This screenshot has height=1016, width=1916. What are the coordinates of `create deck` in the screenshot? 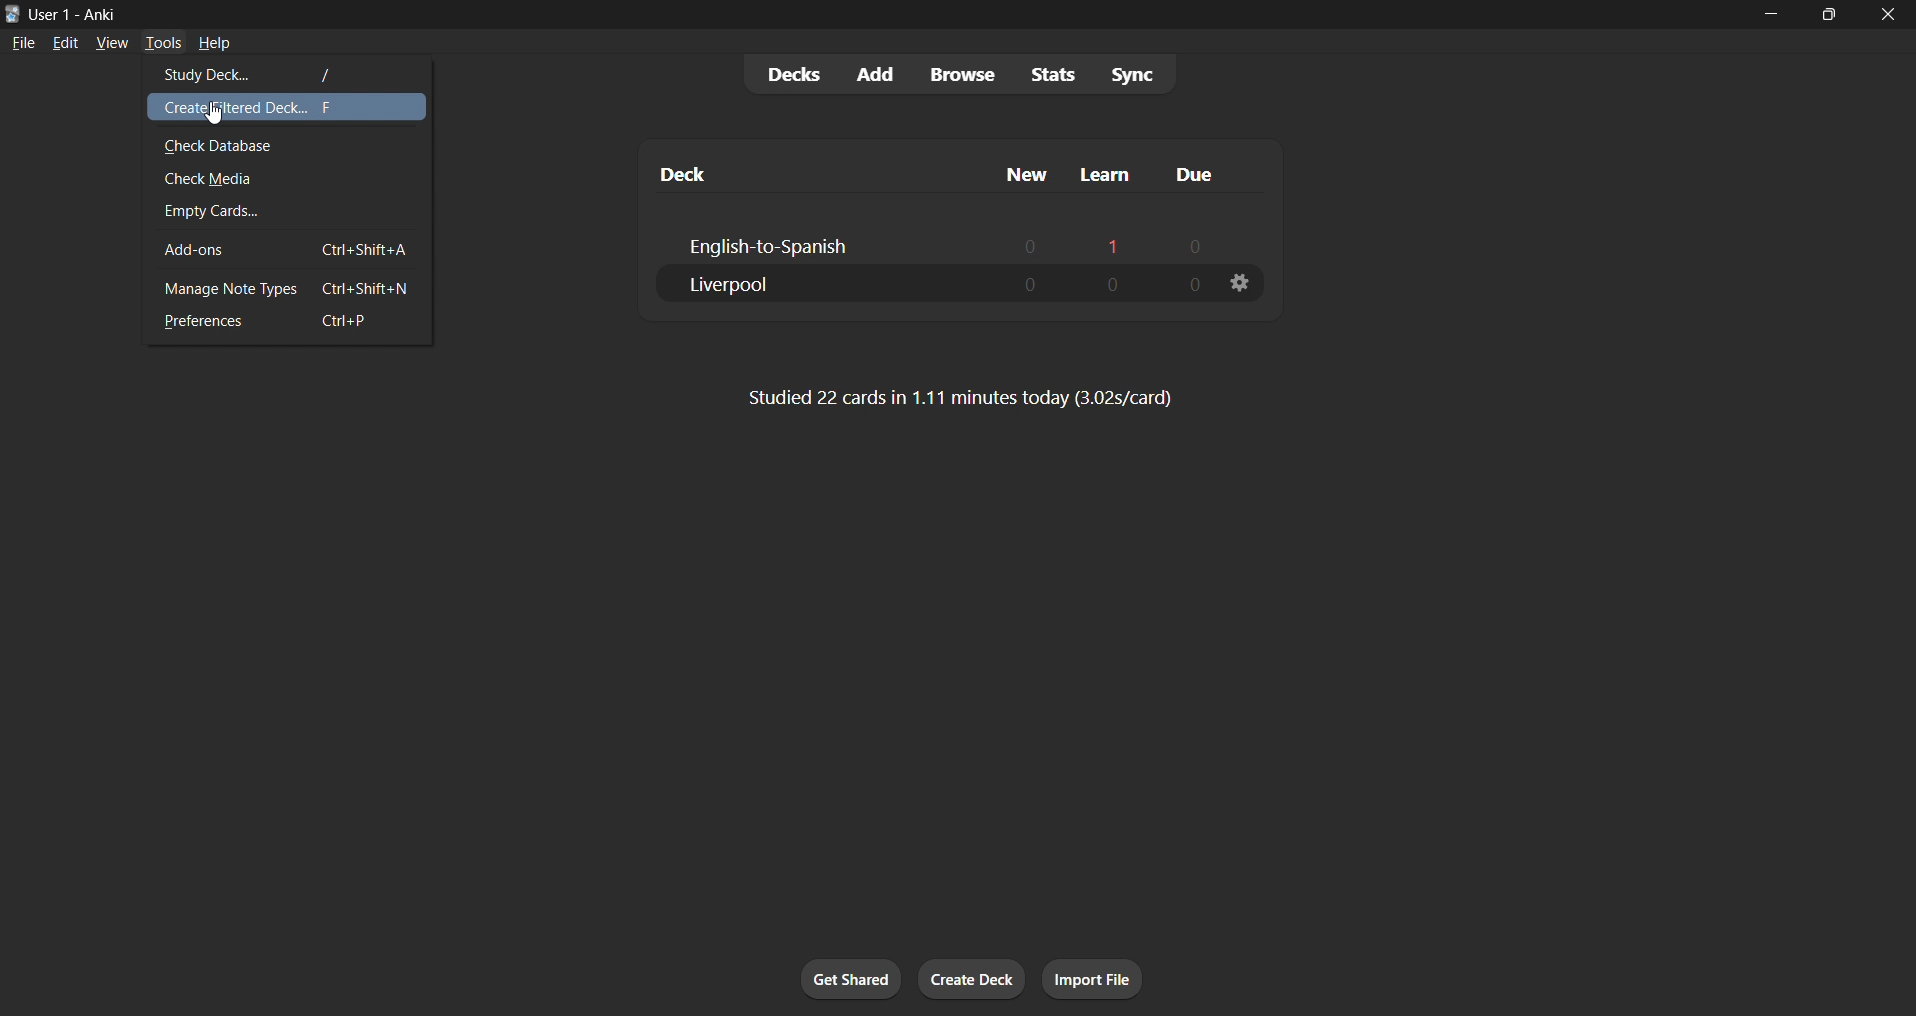 It's located at (968, 983).